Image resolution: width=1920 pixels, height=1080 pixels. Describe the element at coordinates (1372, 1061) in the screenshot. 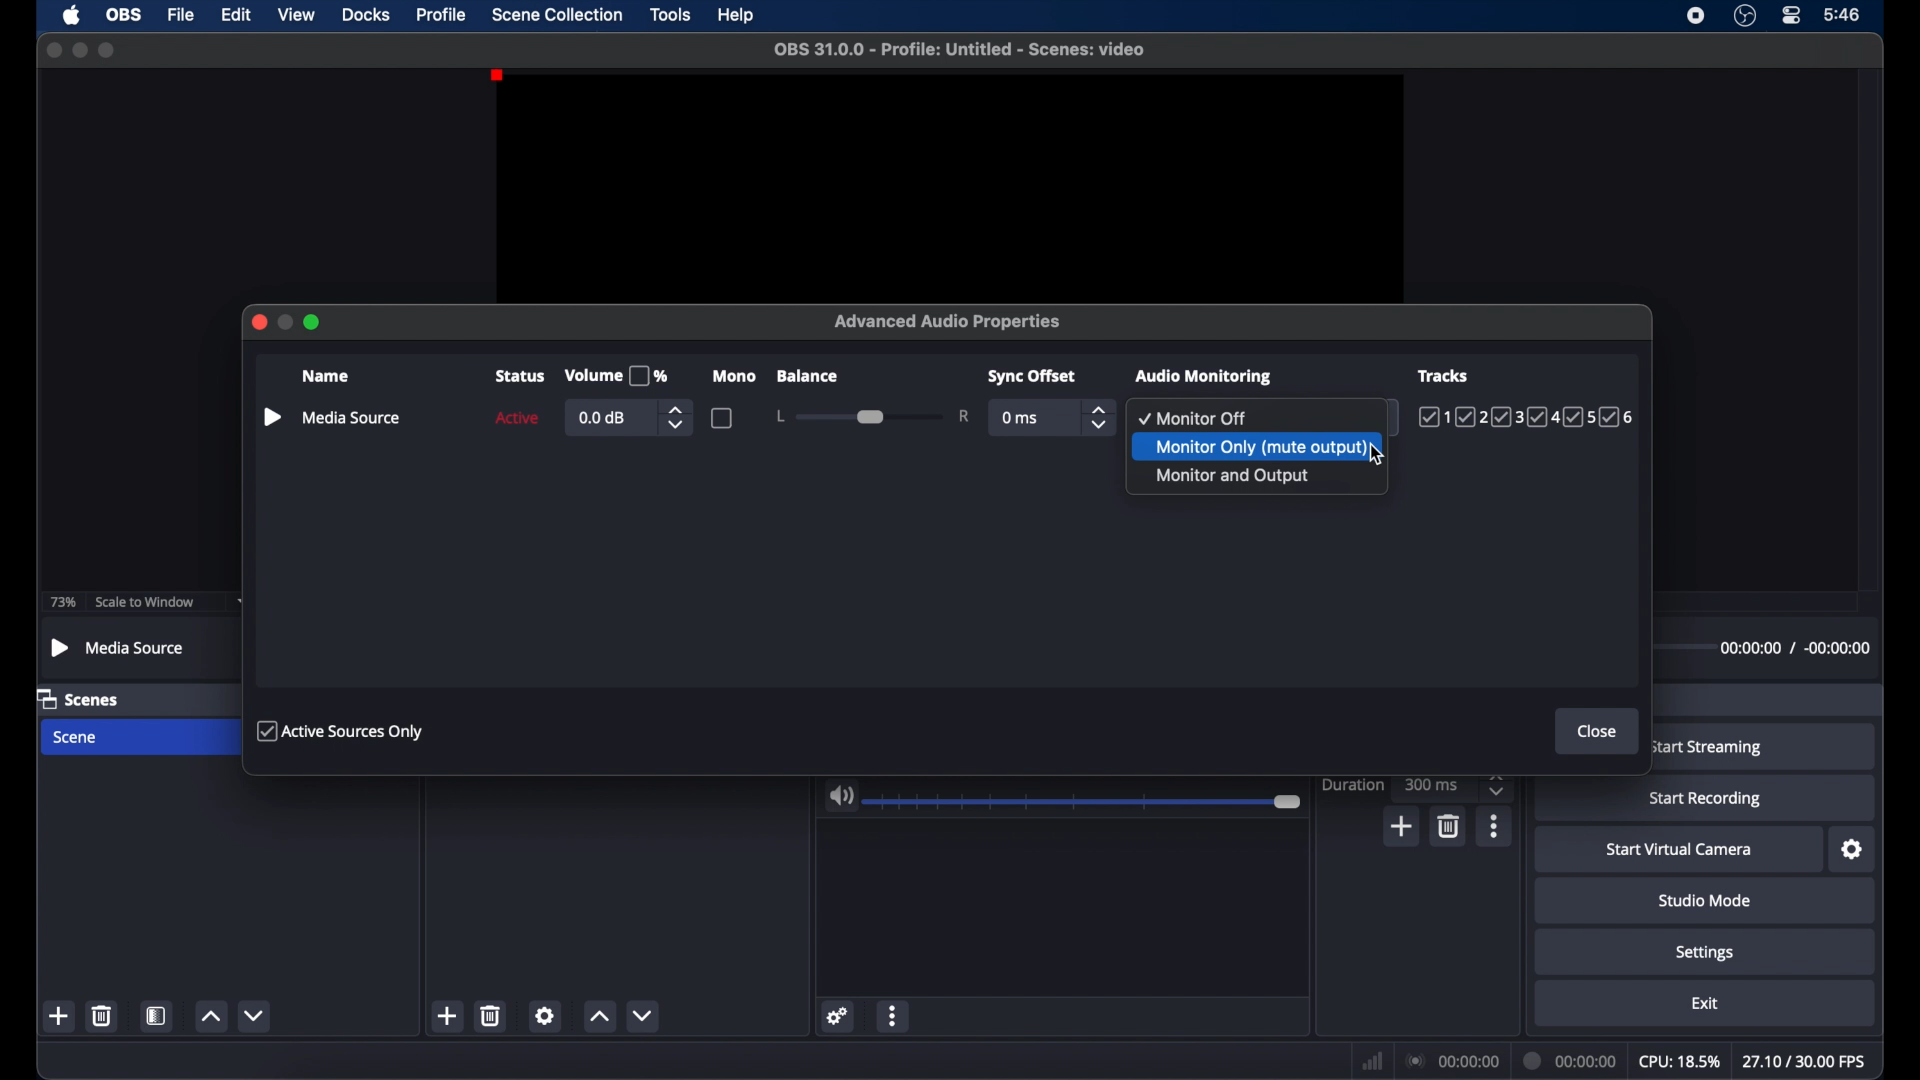

I see `network` at that location.